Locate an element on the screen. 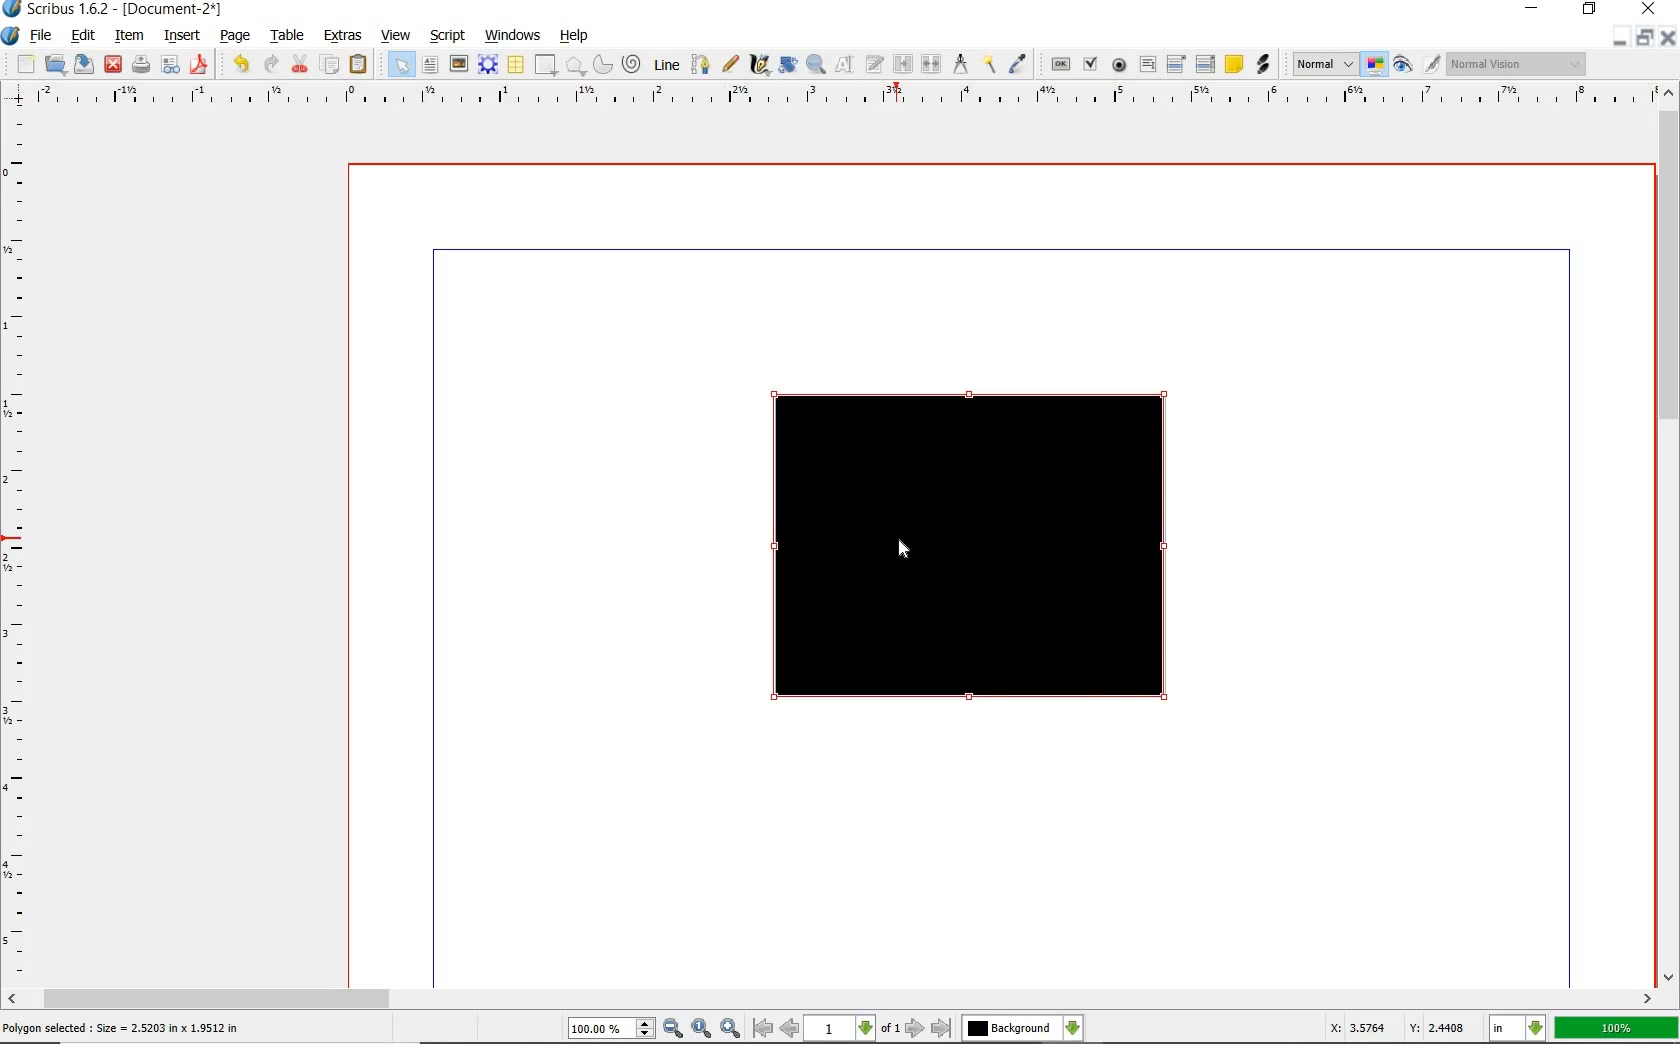 The image size is (1680, 1044). system logo is located at coordinates (12, 37).